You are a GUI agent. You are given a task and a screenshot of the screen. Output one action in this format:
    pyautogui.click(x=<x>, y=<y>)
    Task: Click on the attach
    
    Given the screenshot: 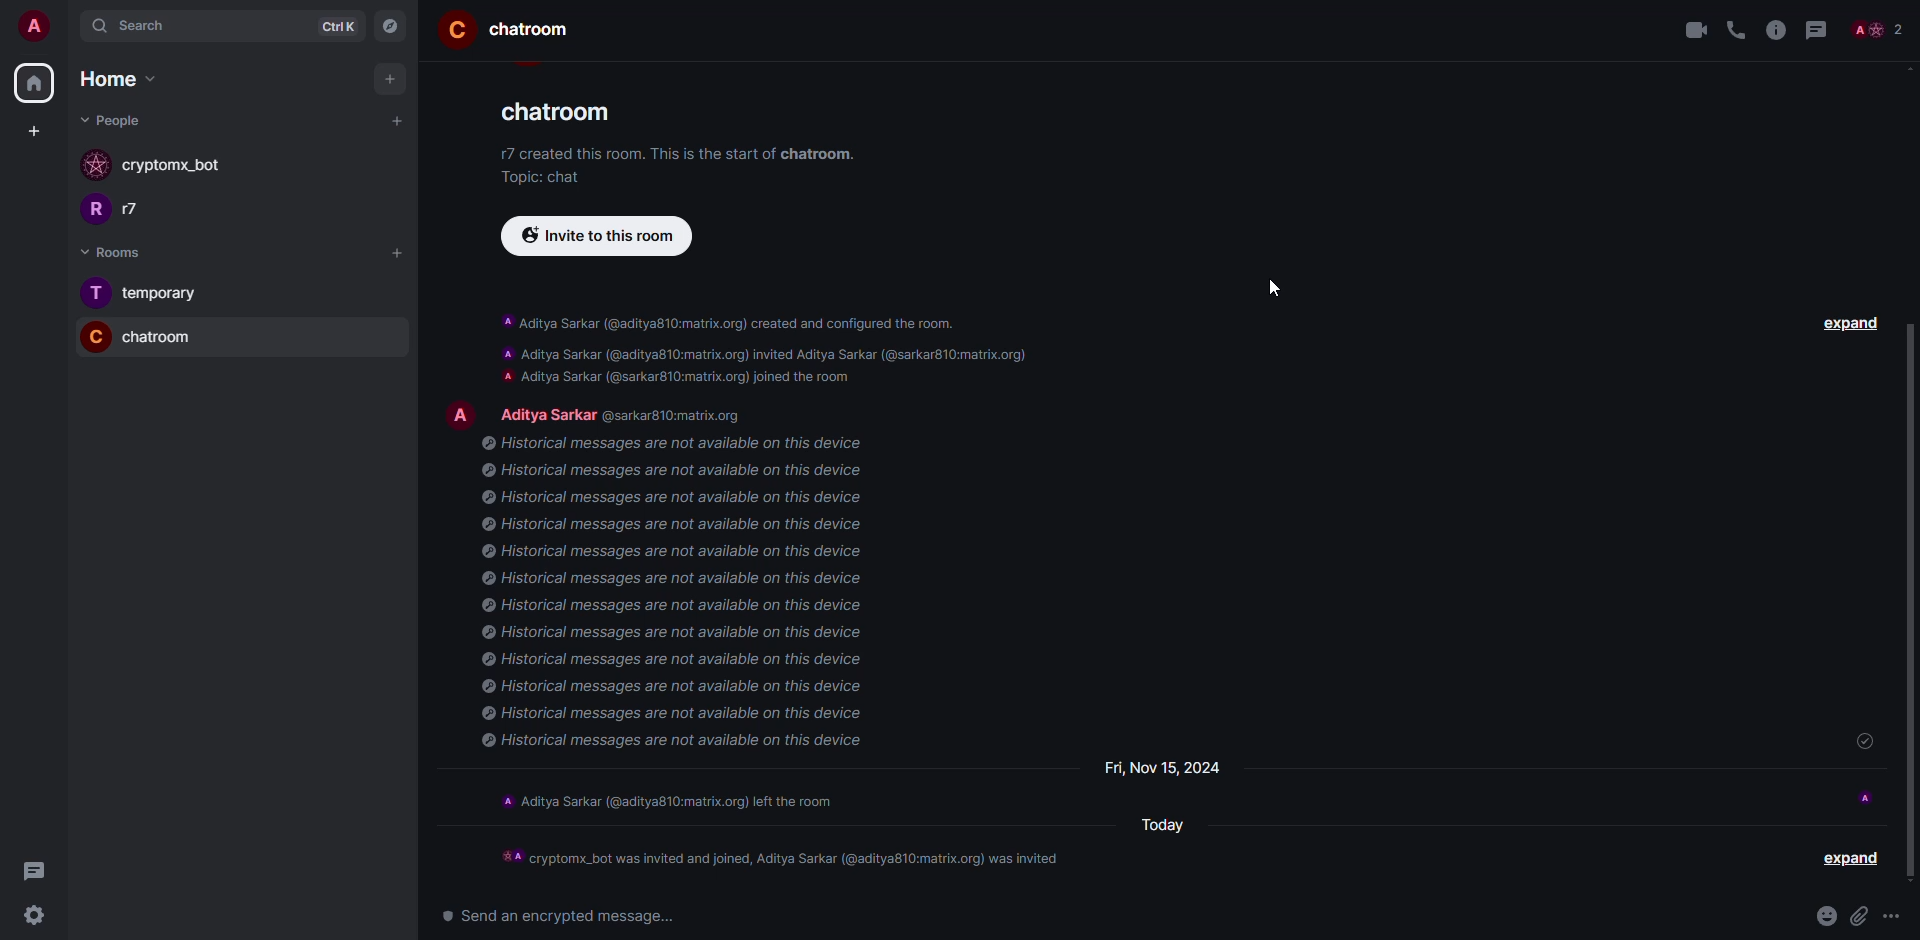 What is the action you would take?
    pyautogui.click(x=1859, y=914)
    